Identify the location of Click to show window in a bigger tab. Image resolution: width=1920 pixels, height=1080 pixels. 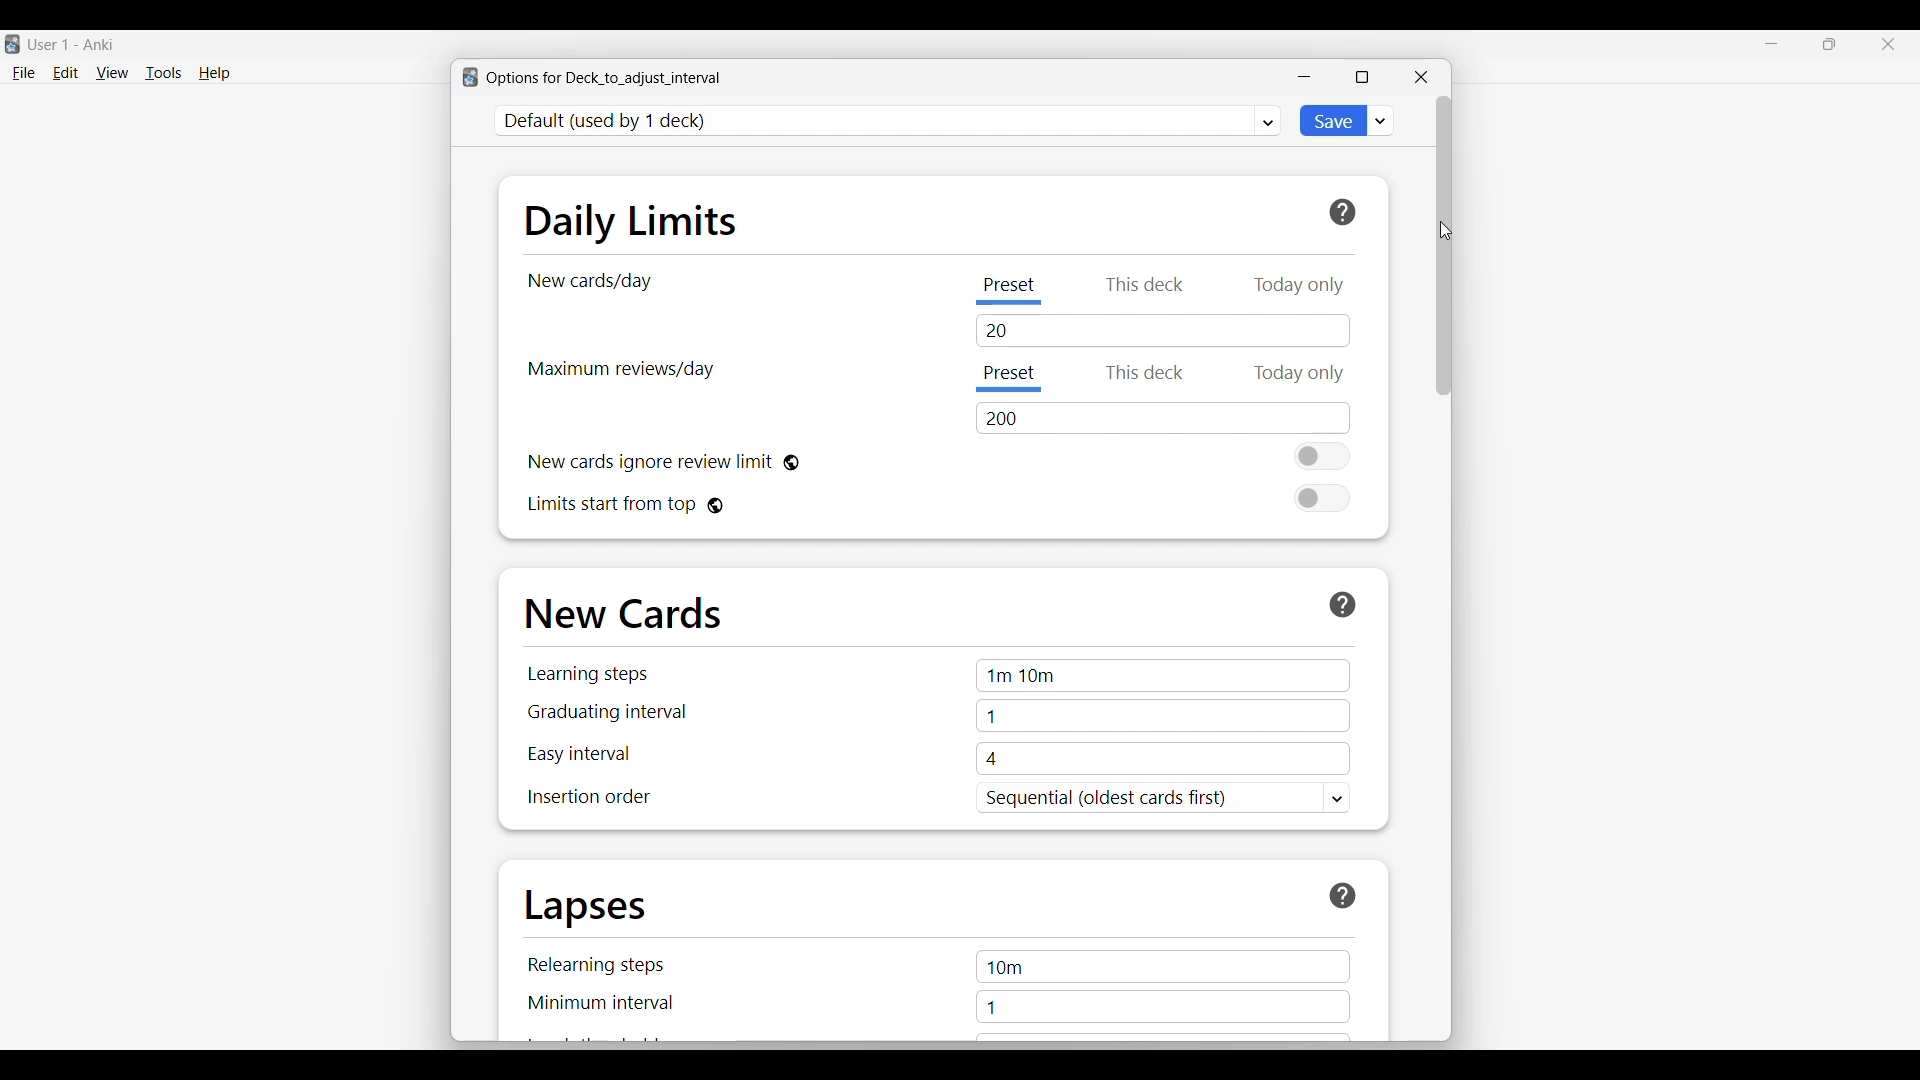
(1362, 77).